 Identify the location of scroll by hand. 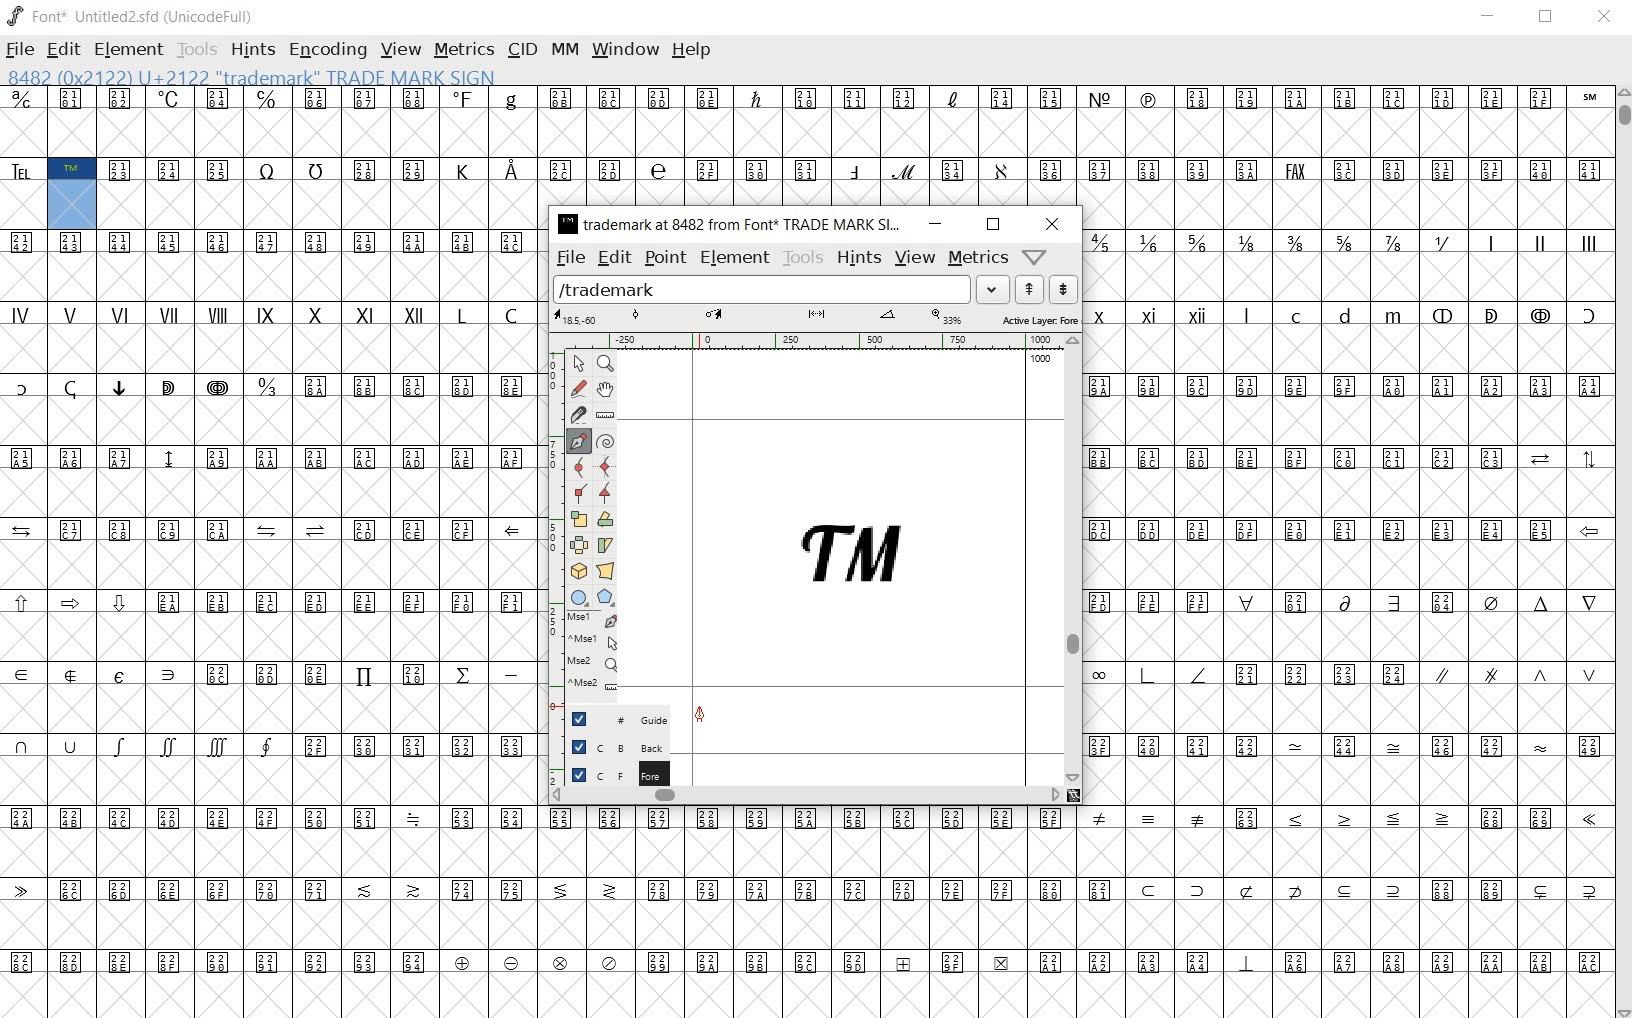
(606, 391).